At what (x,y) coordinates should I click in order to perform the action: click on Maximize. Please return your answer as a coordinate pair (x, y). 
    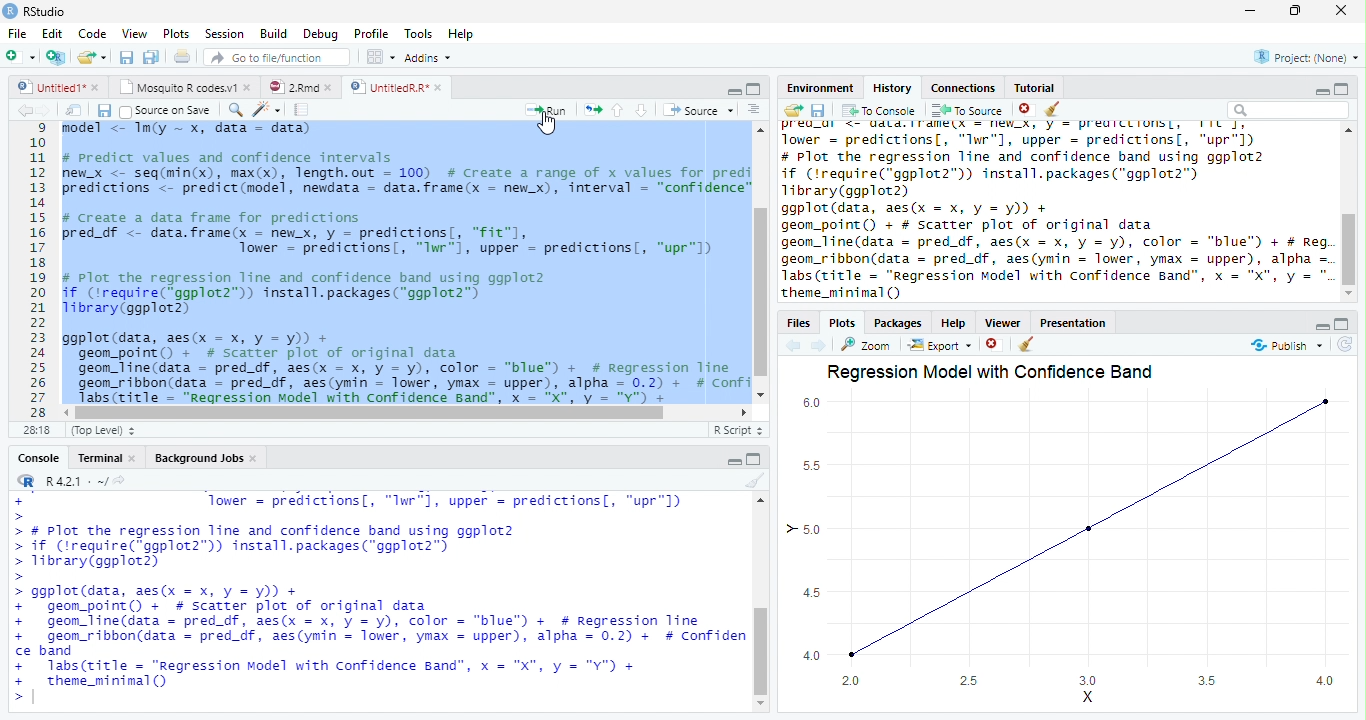
    Looking at the image, I should click on (755, 459).